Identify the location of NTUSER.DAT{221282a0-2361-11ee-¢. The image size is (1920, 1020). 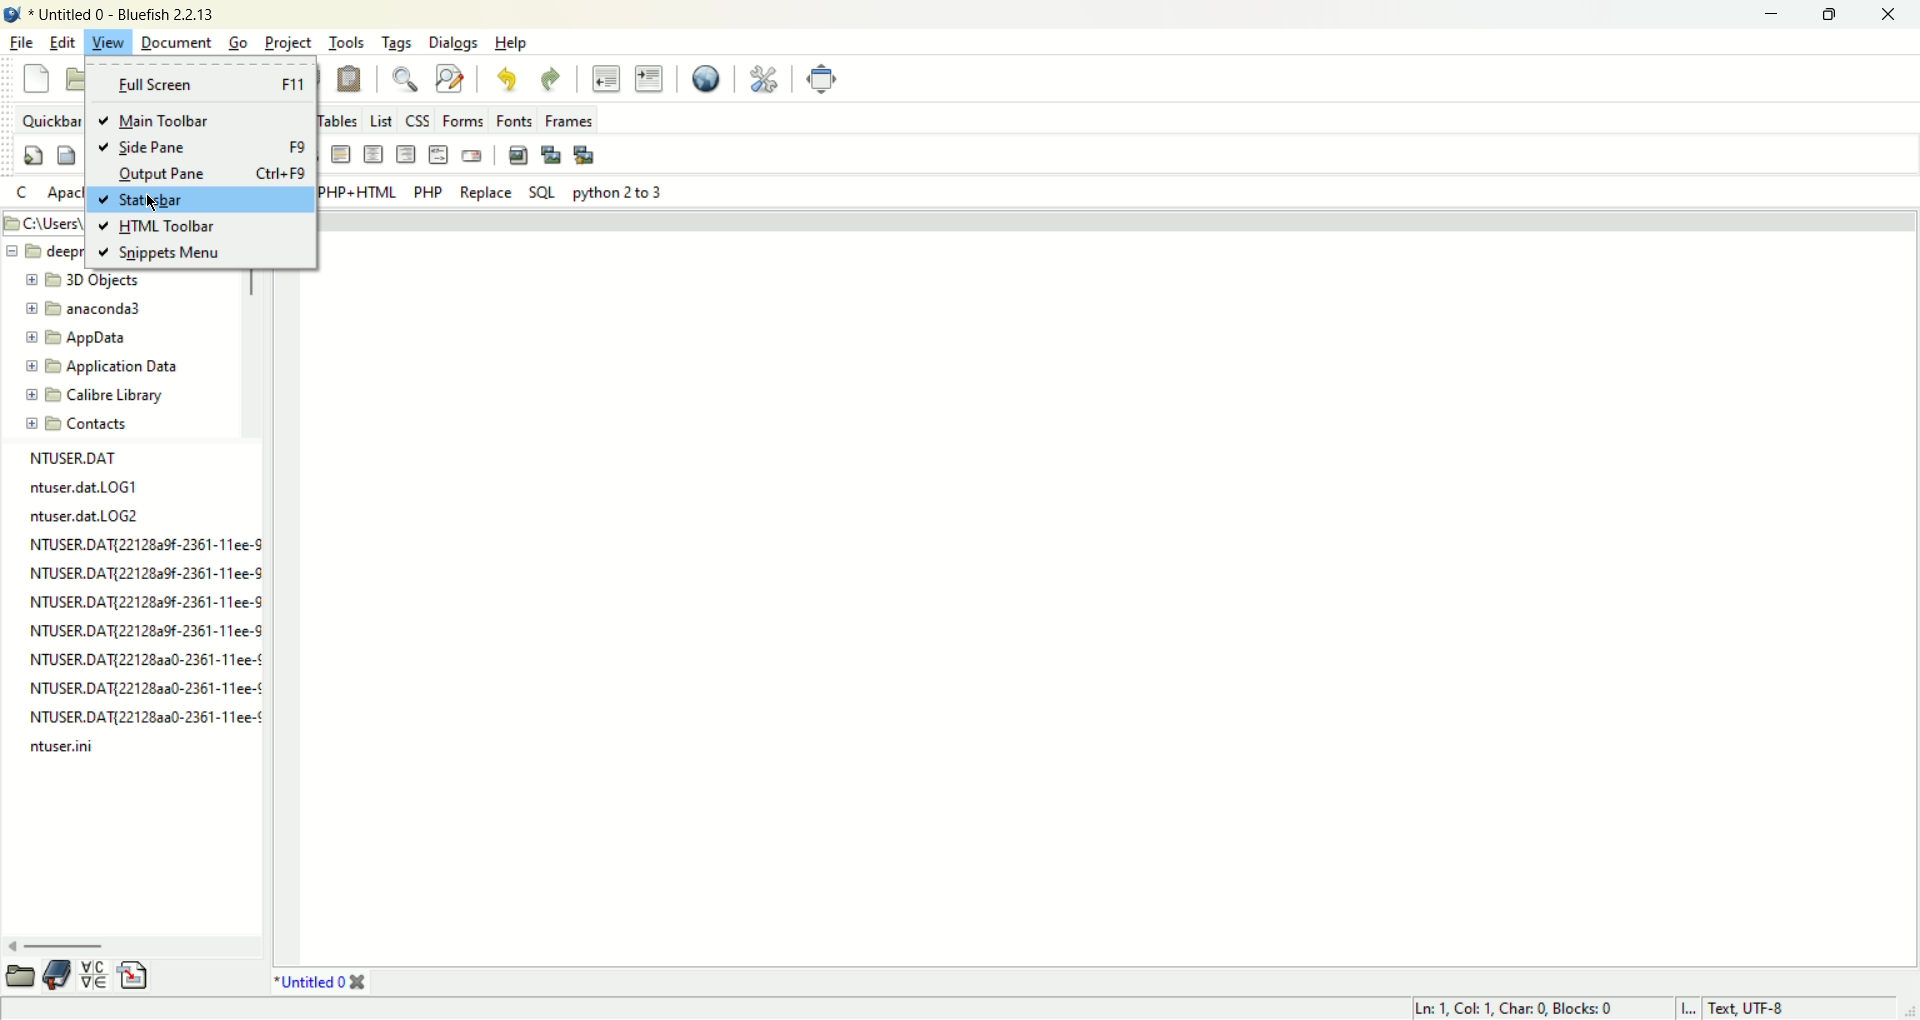
(143, 691).